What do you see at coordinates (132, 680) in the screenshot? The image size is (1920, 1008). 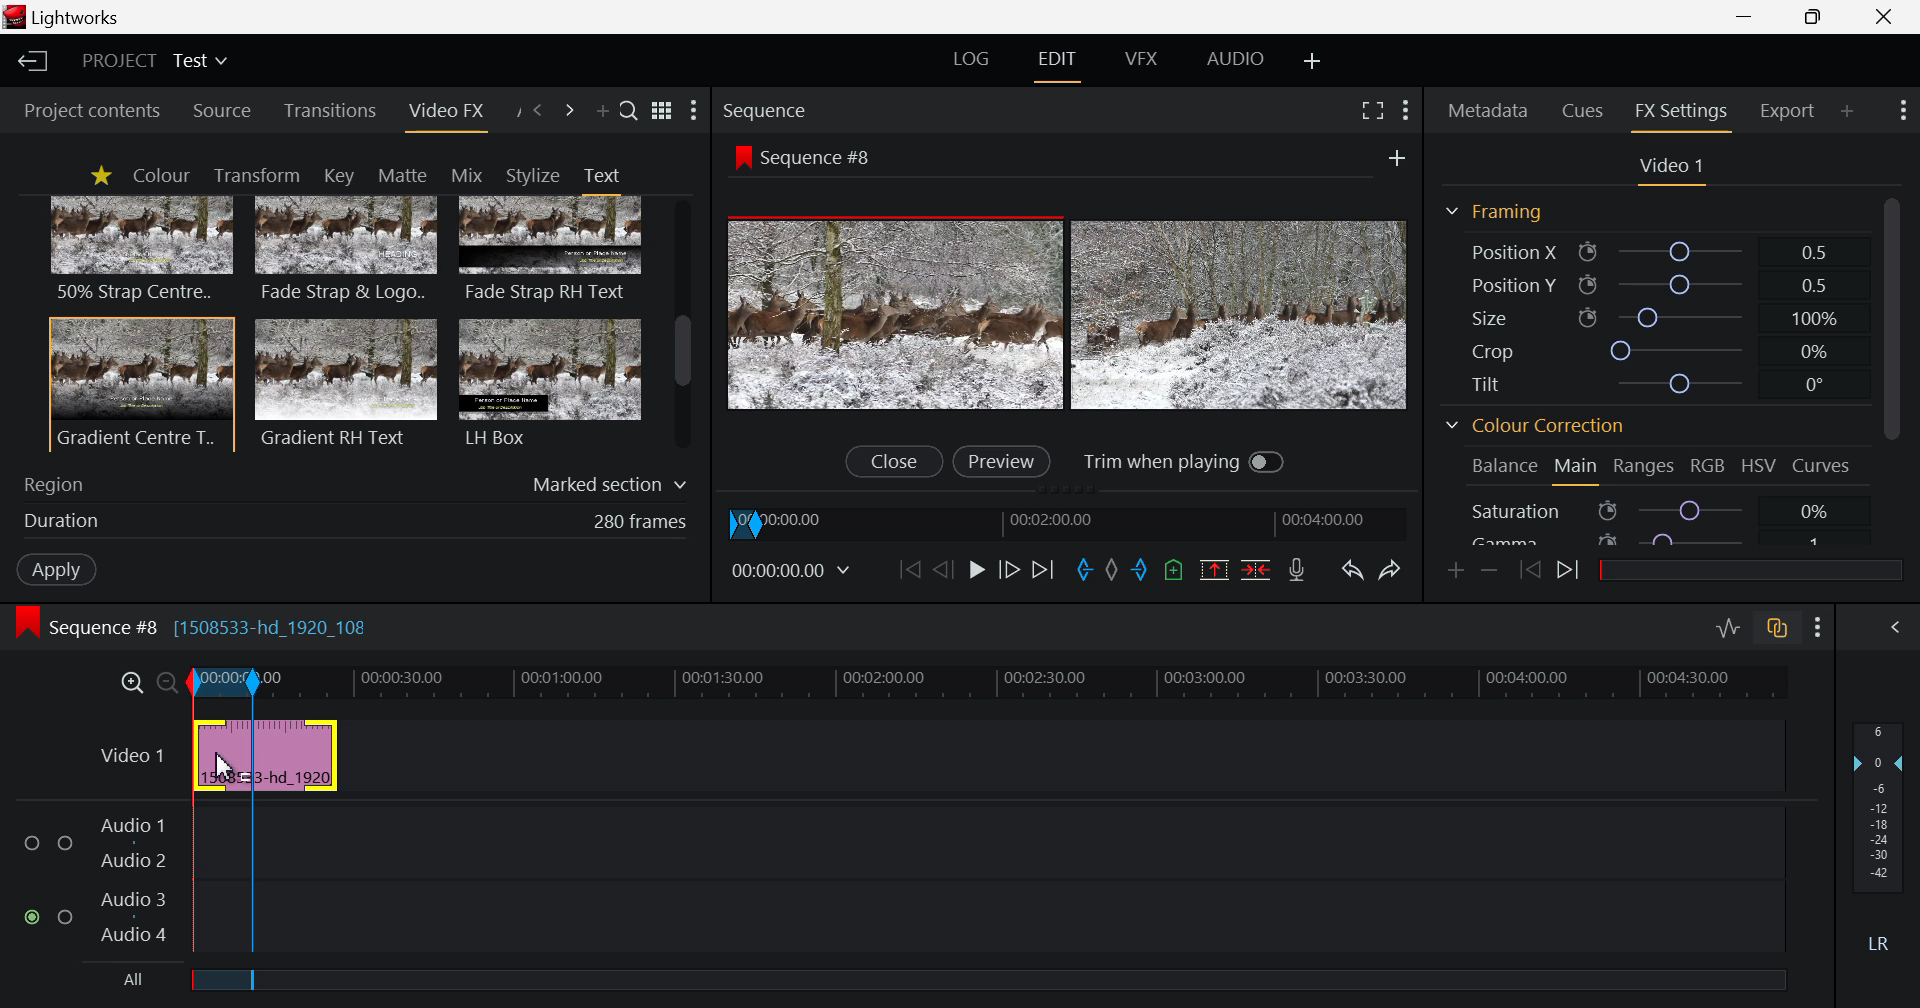 I see `Timeline Zoom In` at bounding box center [132, 680].